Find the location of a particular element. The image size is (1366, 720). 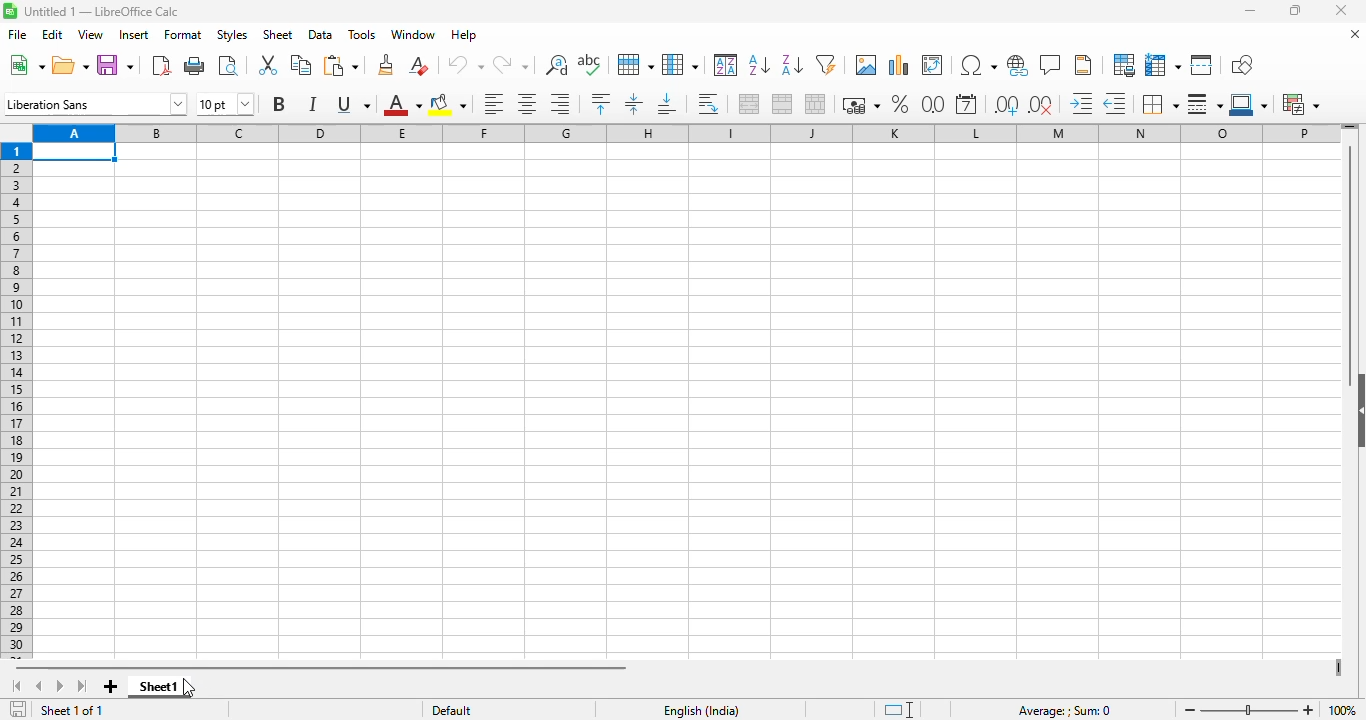

sort descending is located at coordinates (792, 66).